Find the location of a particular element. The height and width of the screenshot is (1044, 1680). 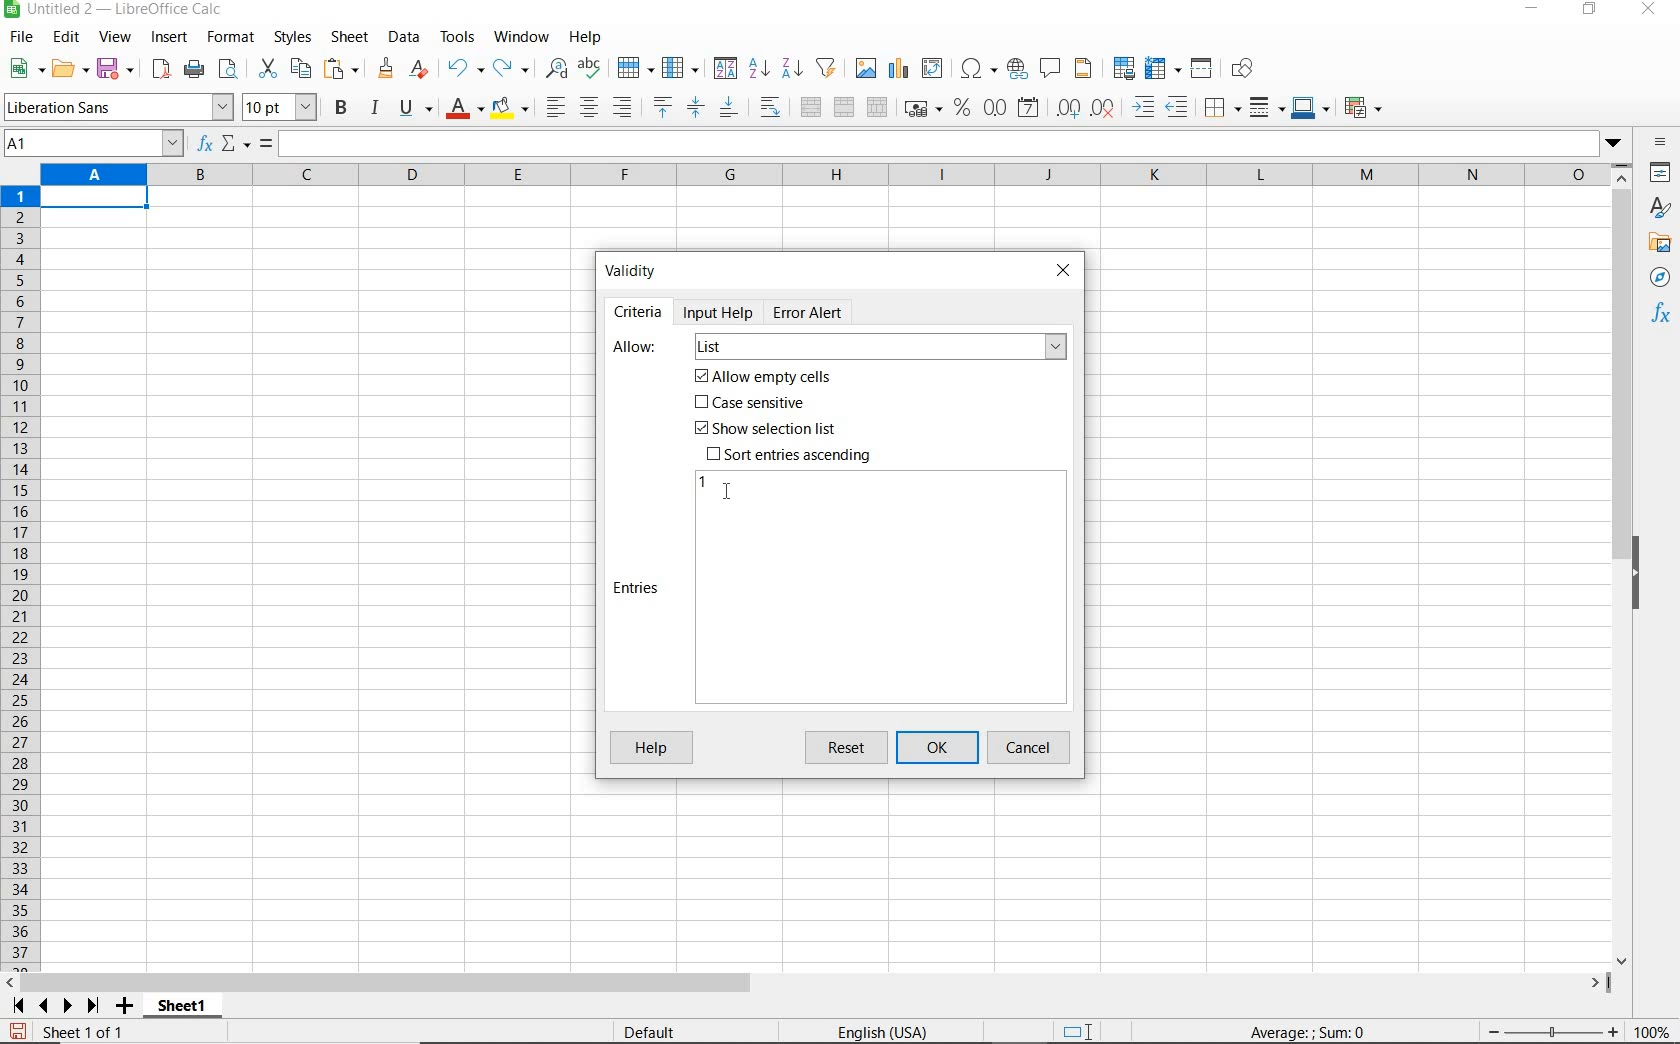

insert hyperlink is located at coordinates (1017, 67).